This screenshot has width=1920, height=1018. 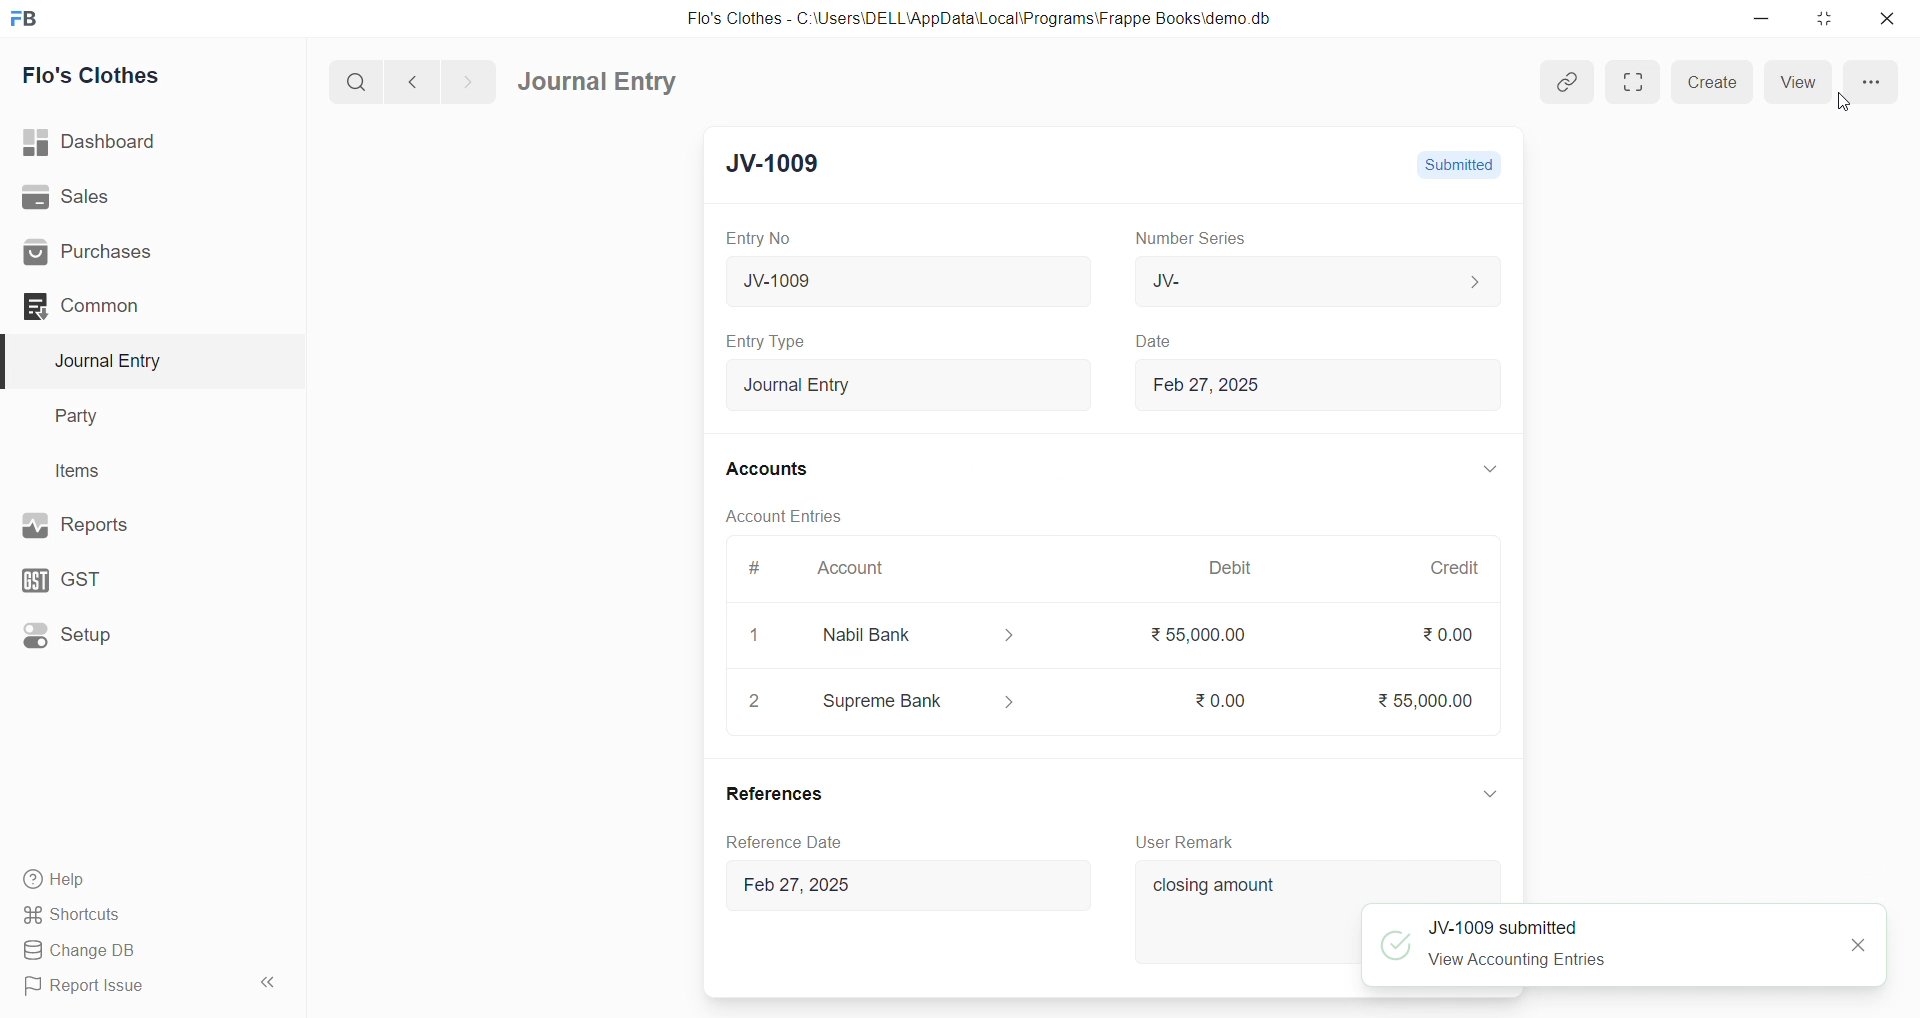 I want to click on expand/collapse, so click(x=1487, y=793).